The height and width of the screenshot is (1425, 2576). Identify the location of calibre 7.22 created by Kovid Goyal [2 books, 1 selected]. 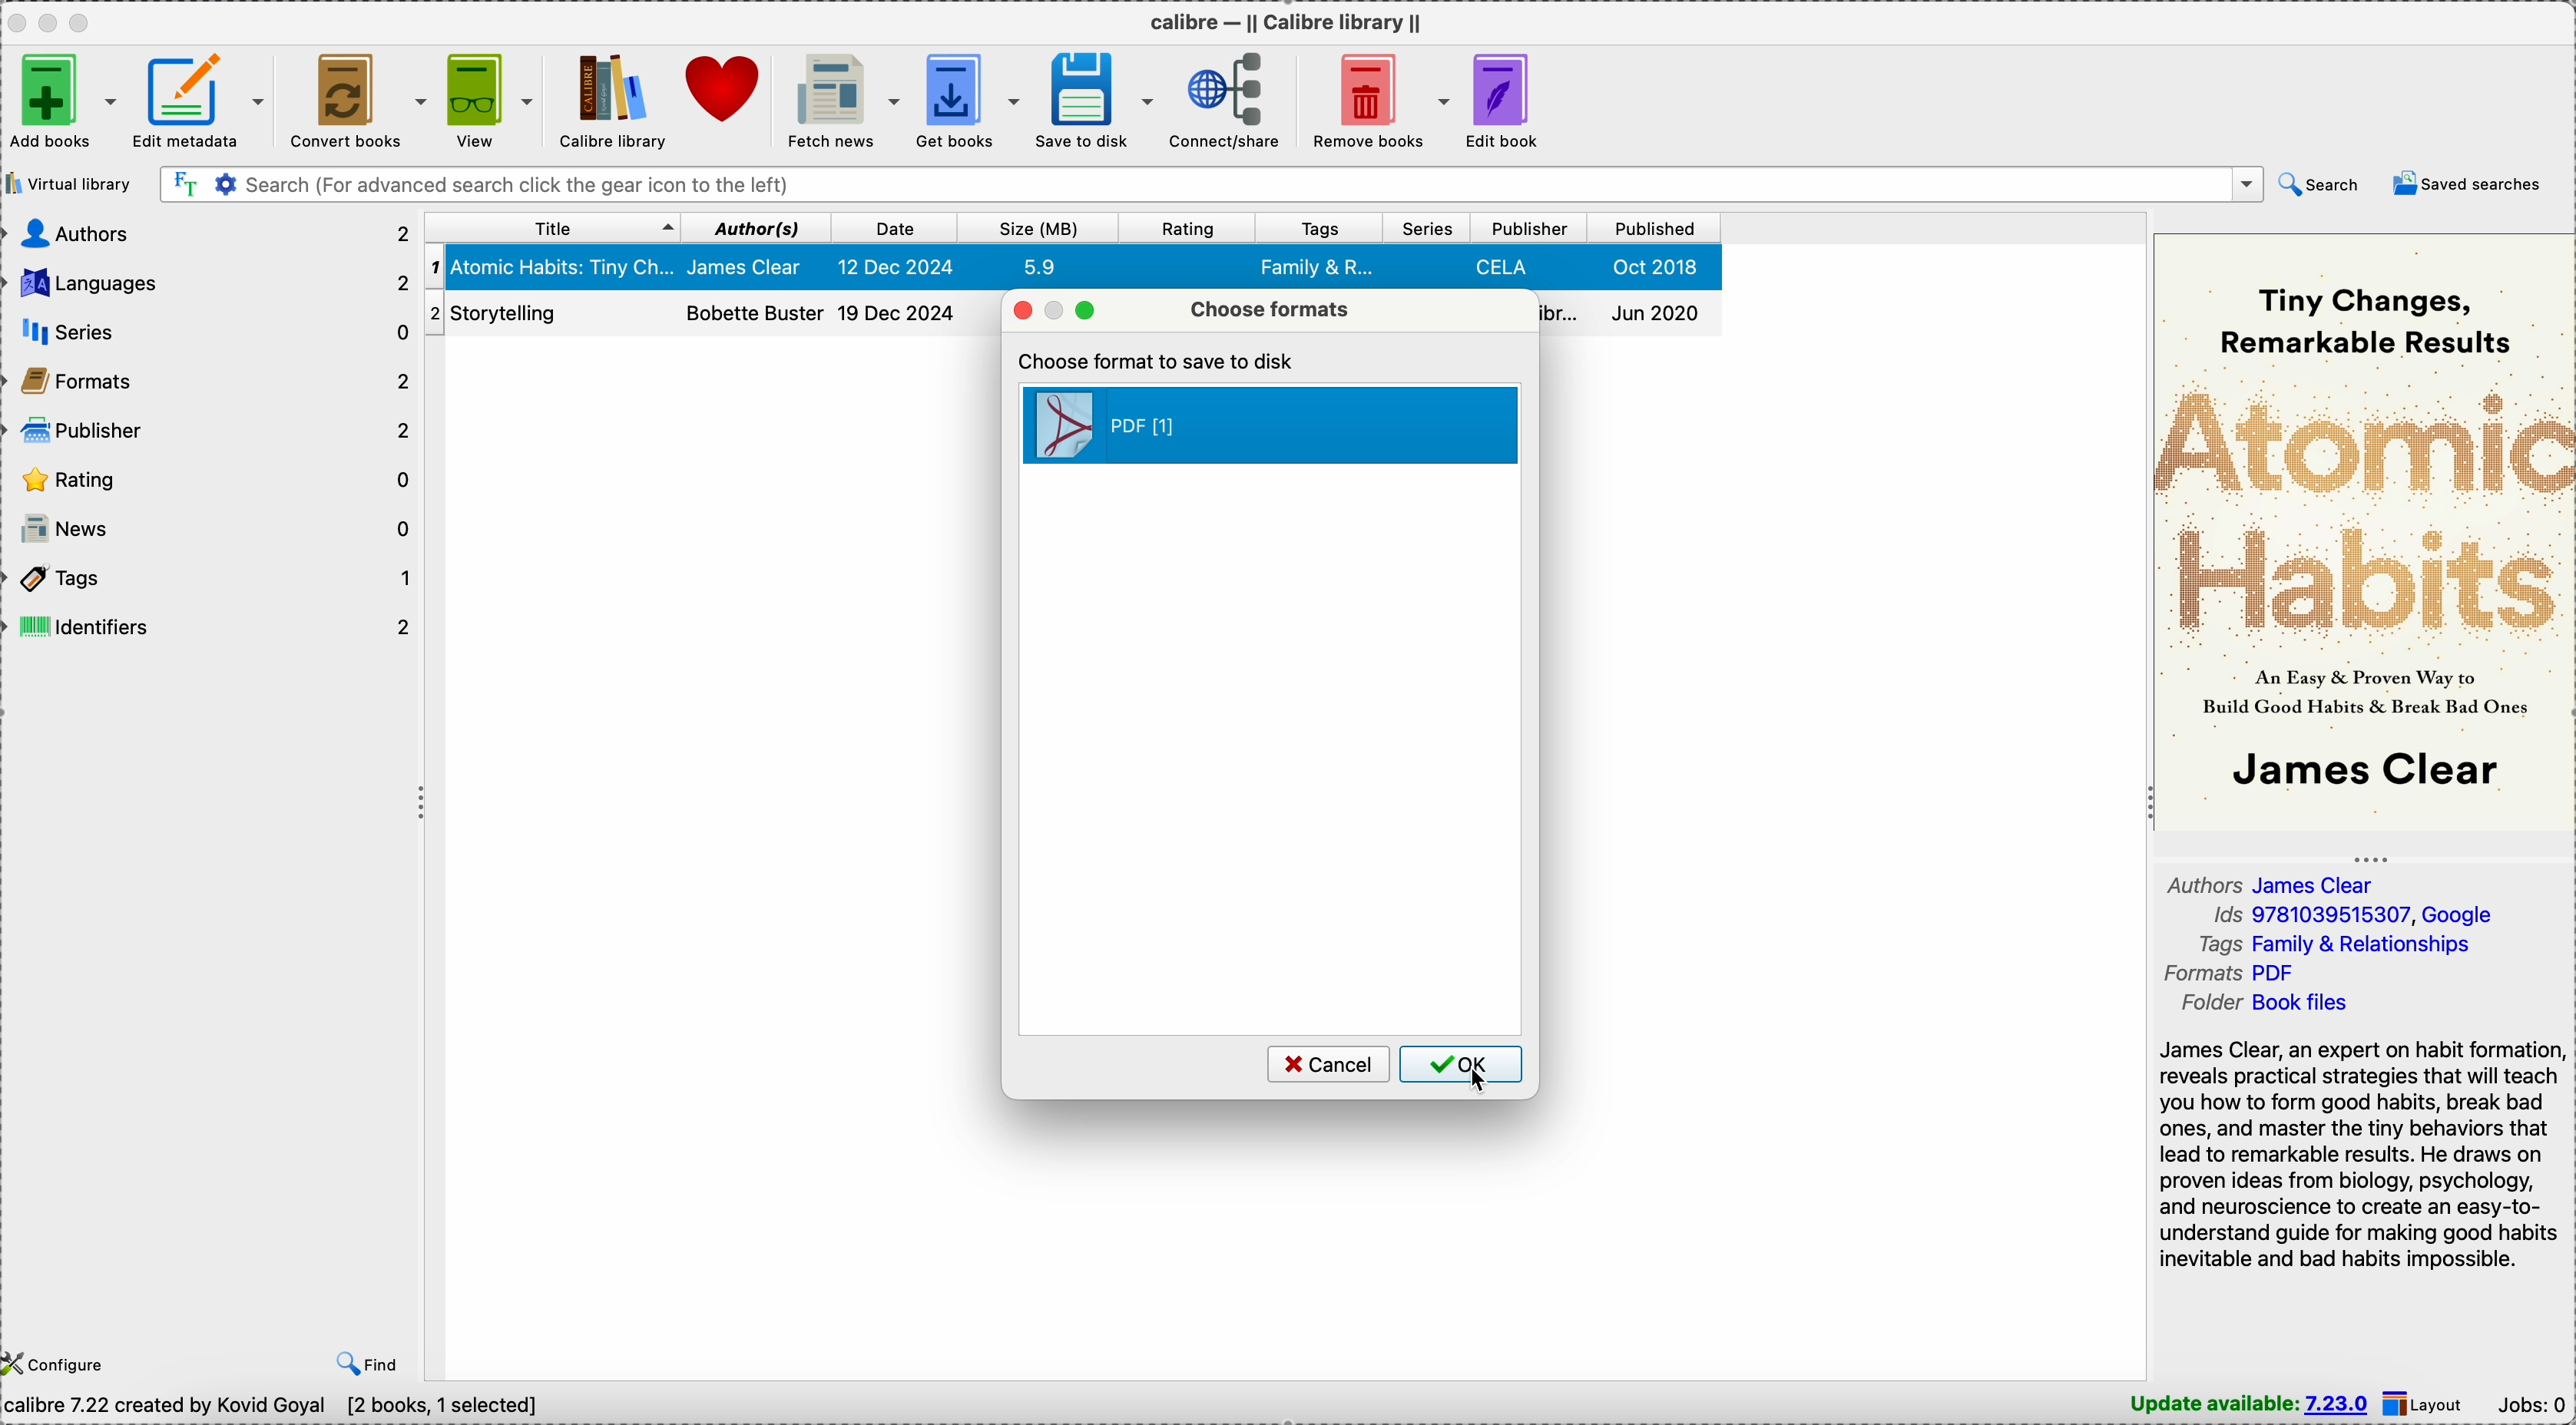
(270, 1408).